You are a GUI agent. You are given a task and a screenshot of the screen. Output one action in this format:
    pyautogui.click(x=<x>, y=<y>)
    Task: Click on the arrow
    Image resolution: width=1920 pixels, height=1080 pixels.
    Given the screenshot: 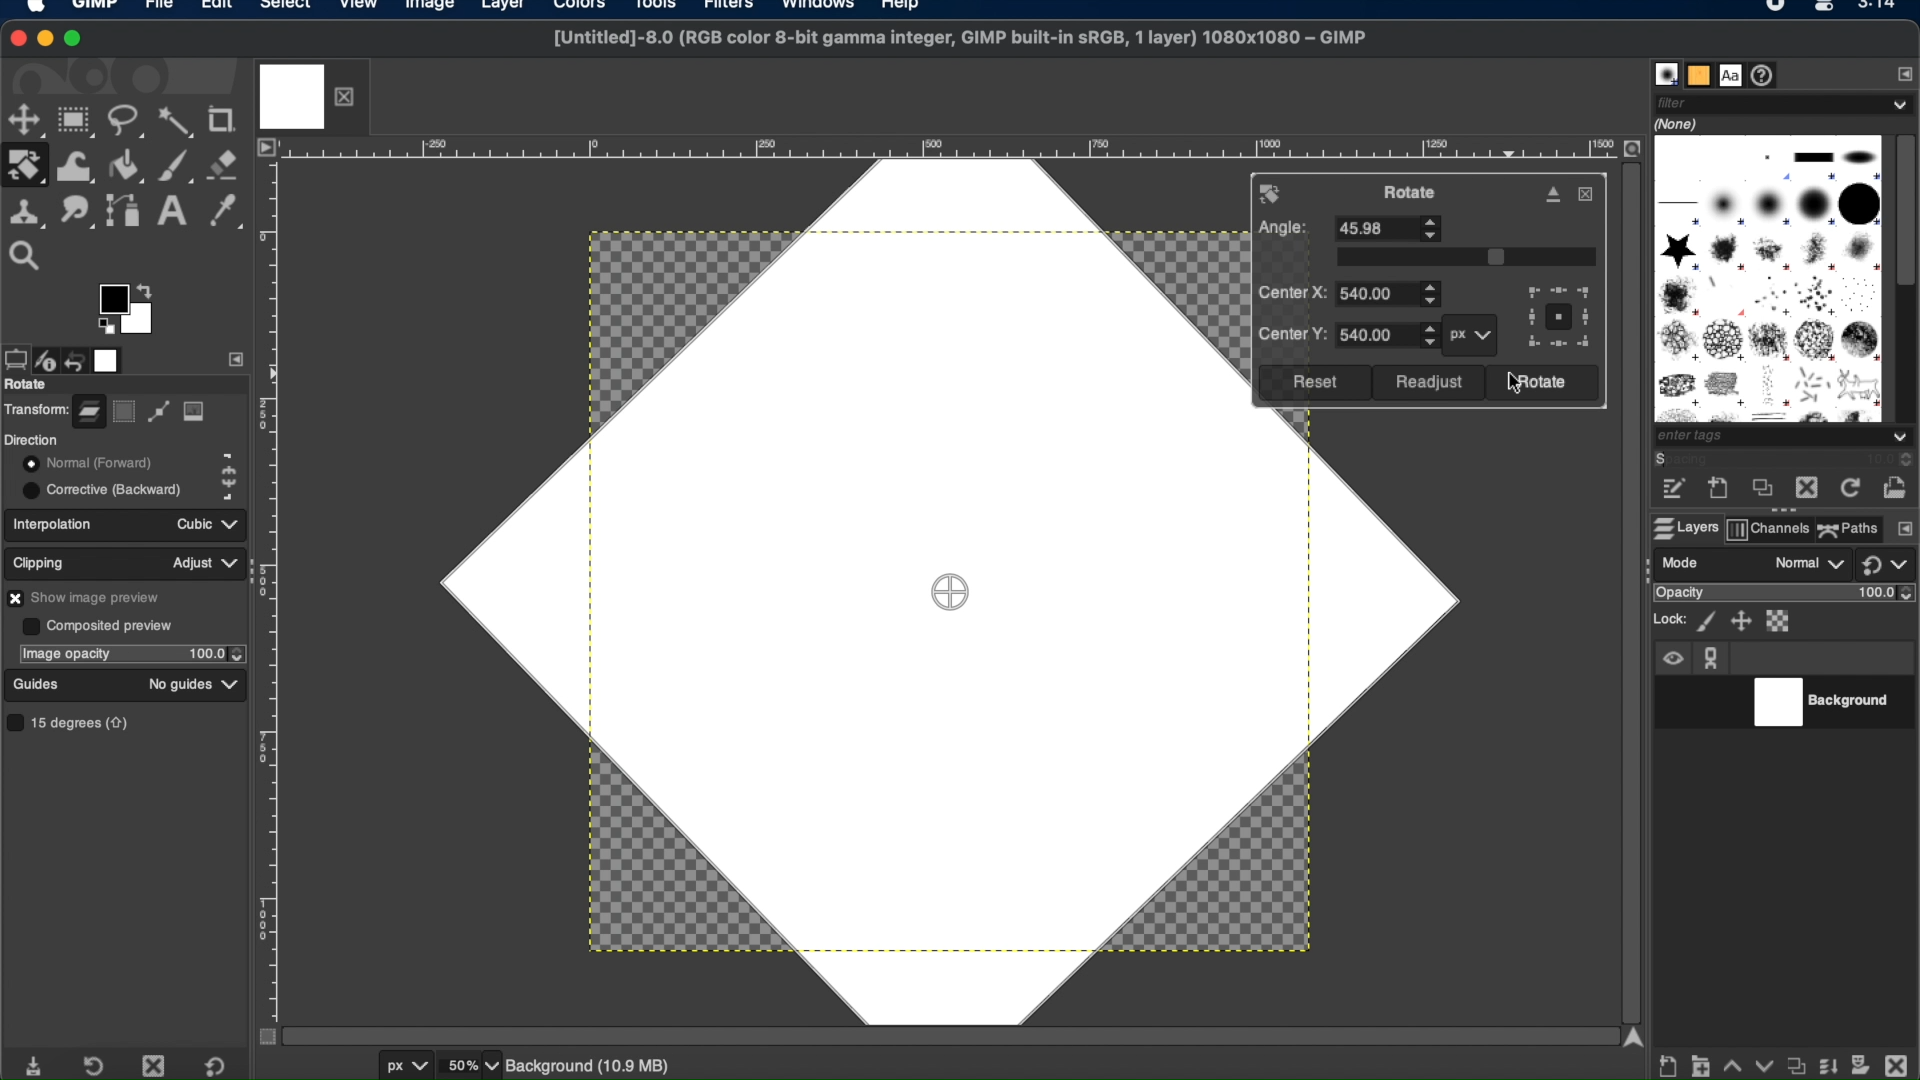 What is the action you would take?
    pyautogui.click(x=148, y=287)
    